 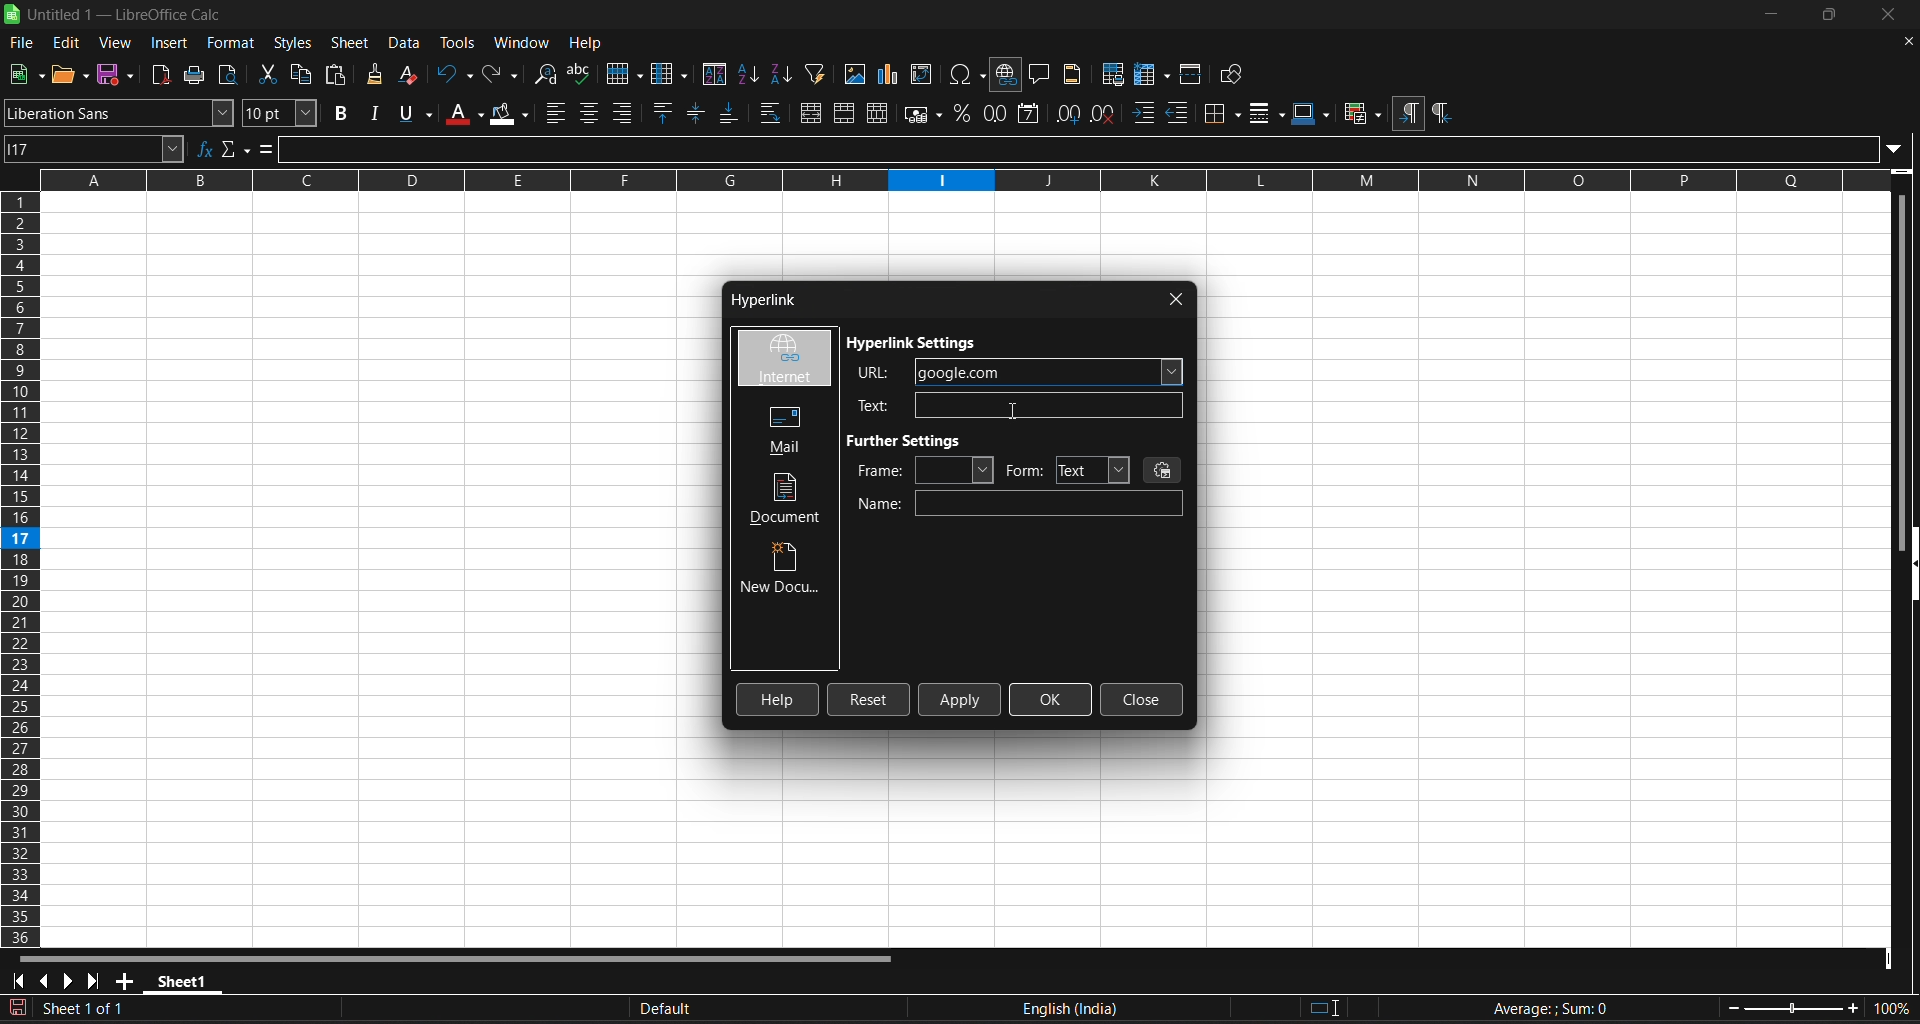 What do you see at coordinates (374, 112) in the screenshot?
I see `italic` at bounding box center [374, 112].